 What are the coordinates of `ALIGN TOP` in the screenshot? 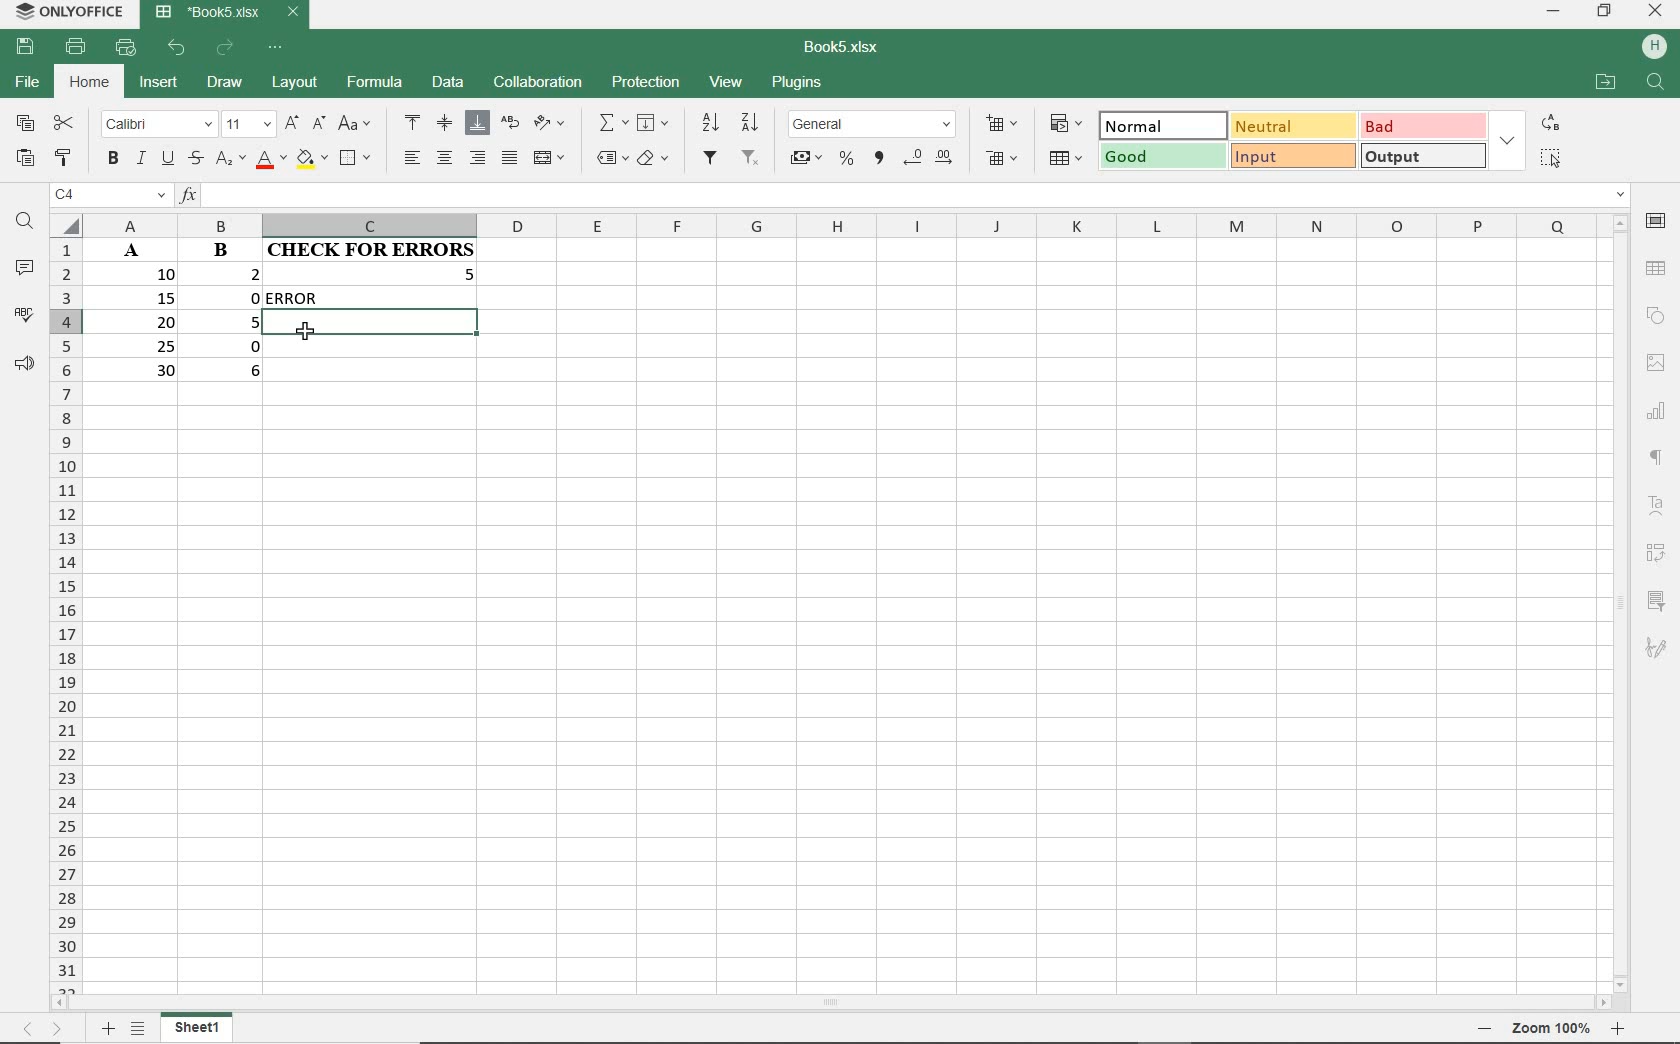 It's located at (413, 122).